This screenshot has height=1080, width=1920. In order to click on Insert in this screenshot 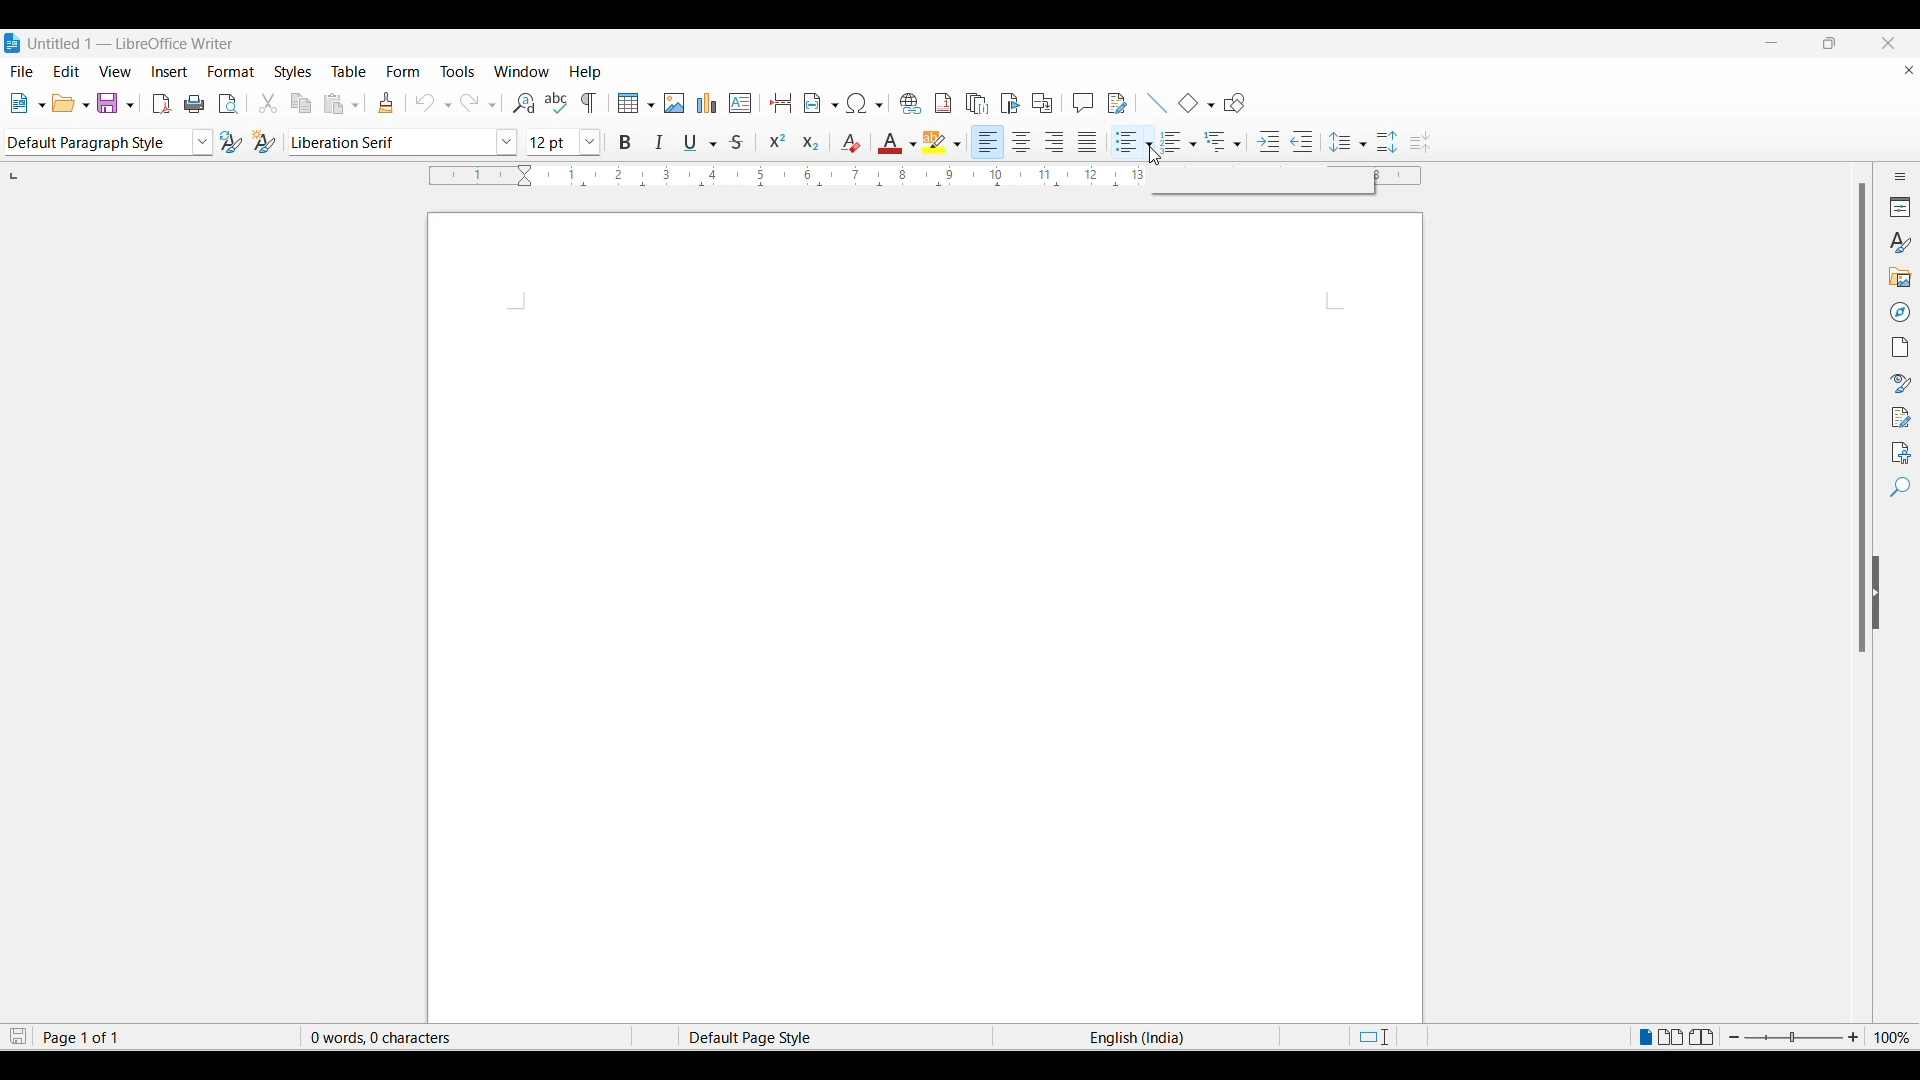, I will do `click(169, 70)`.